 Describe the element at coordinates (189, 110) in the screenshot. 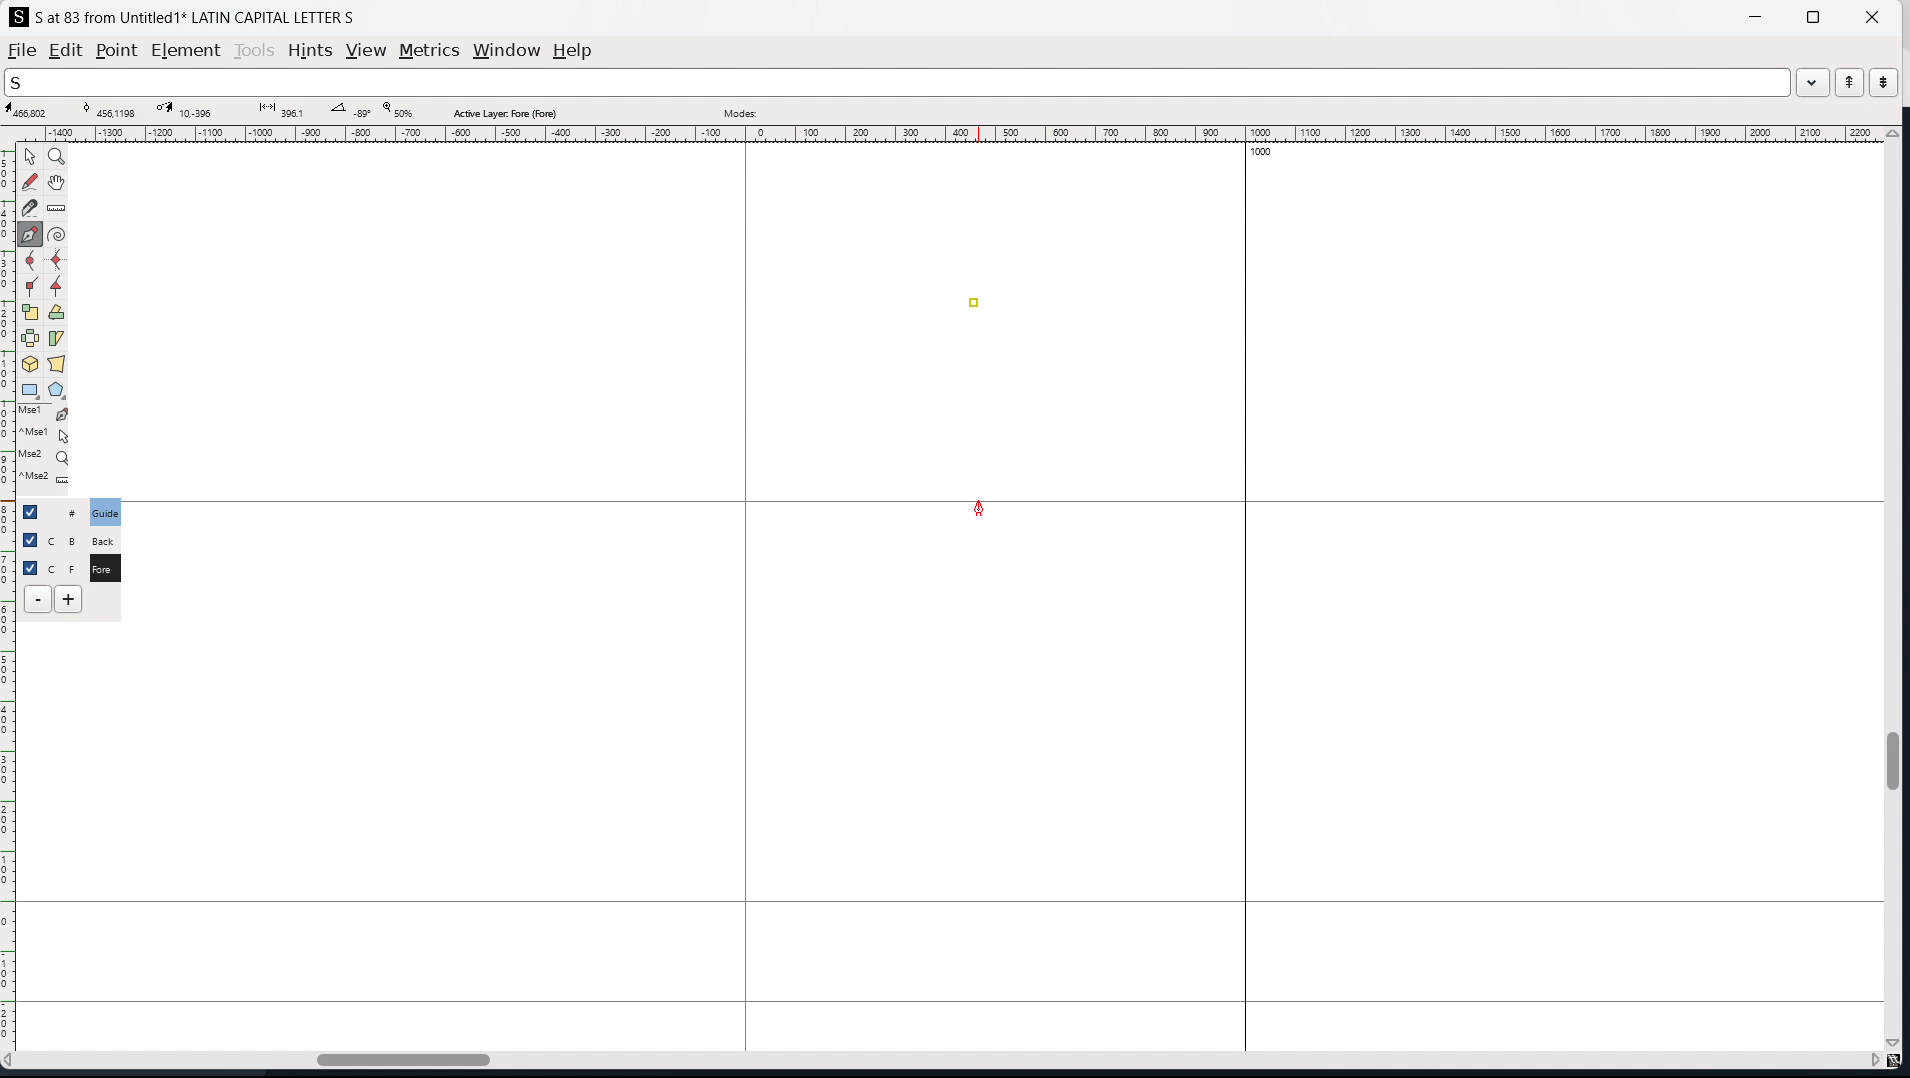

I see `cursor destination coordinate` at that location.